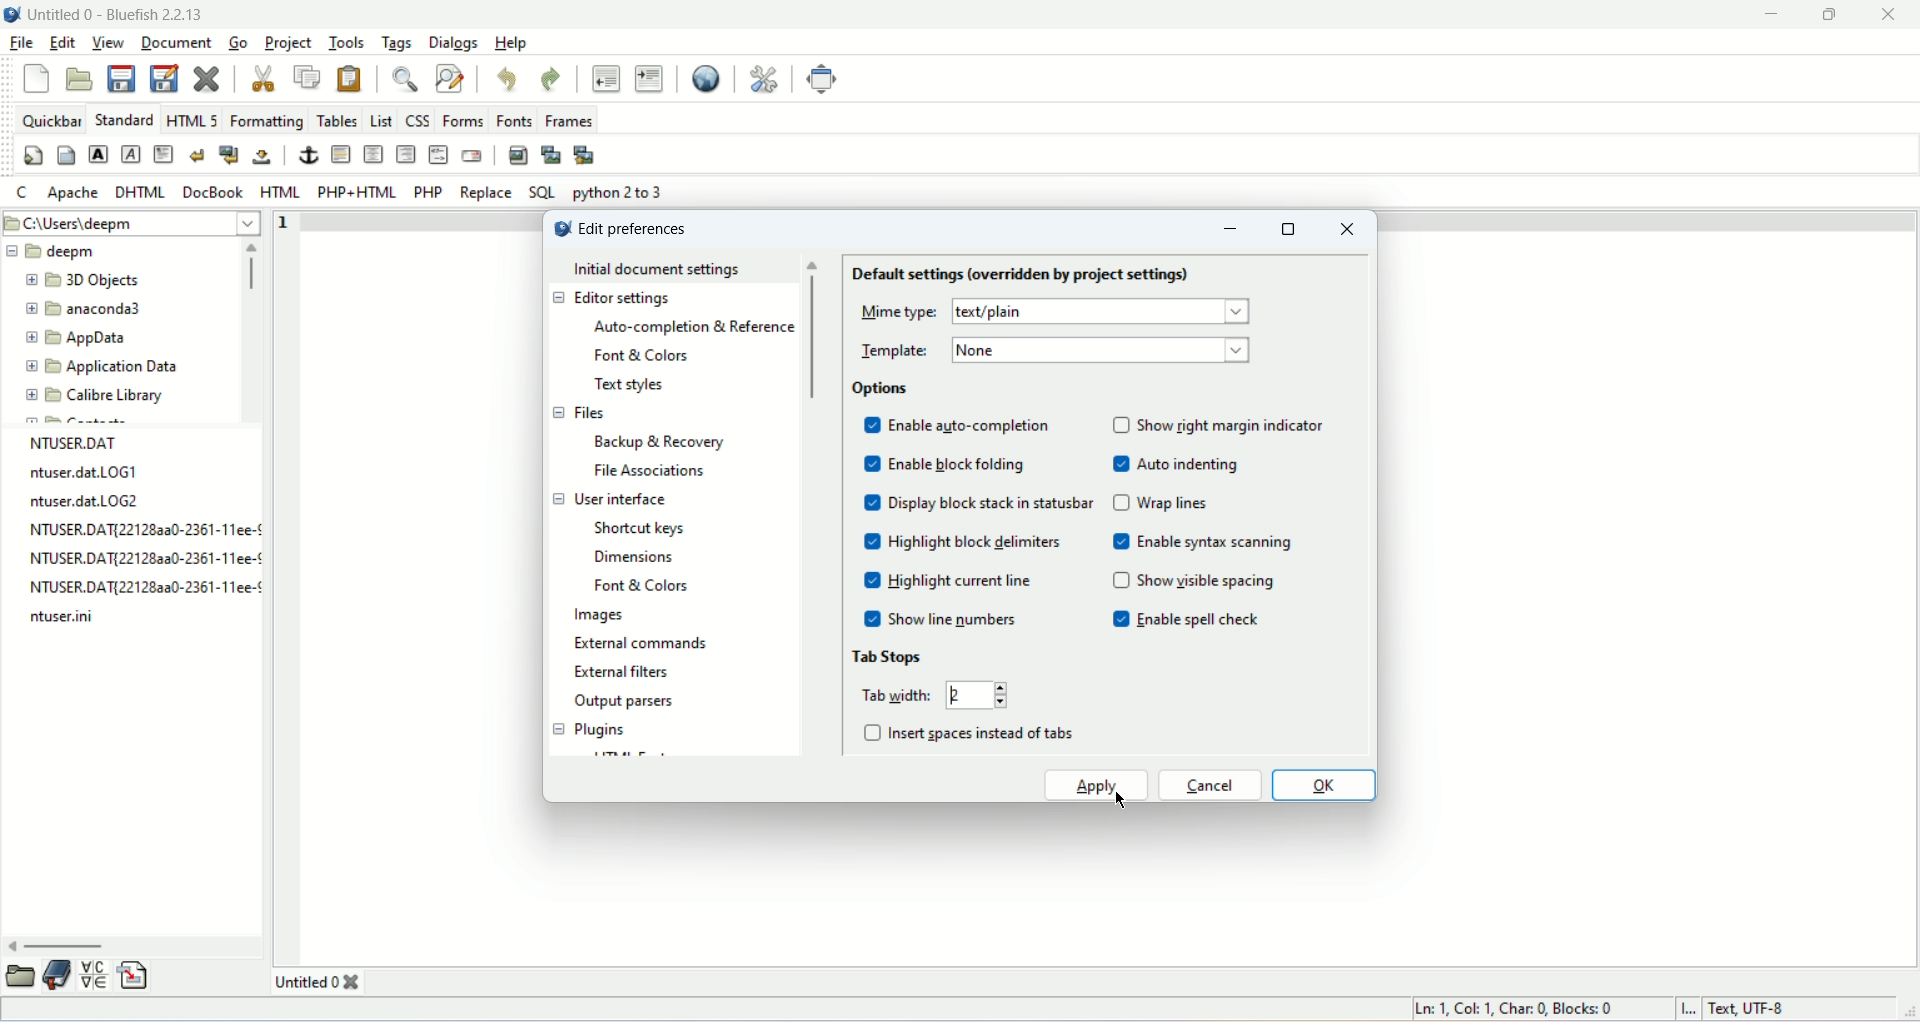 Image resolution: width=1920 pixels, height=1022 pixels. Describe the element at coordinates (1213, 785) in the screenshot. I see `cancel` at that location.